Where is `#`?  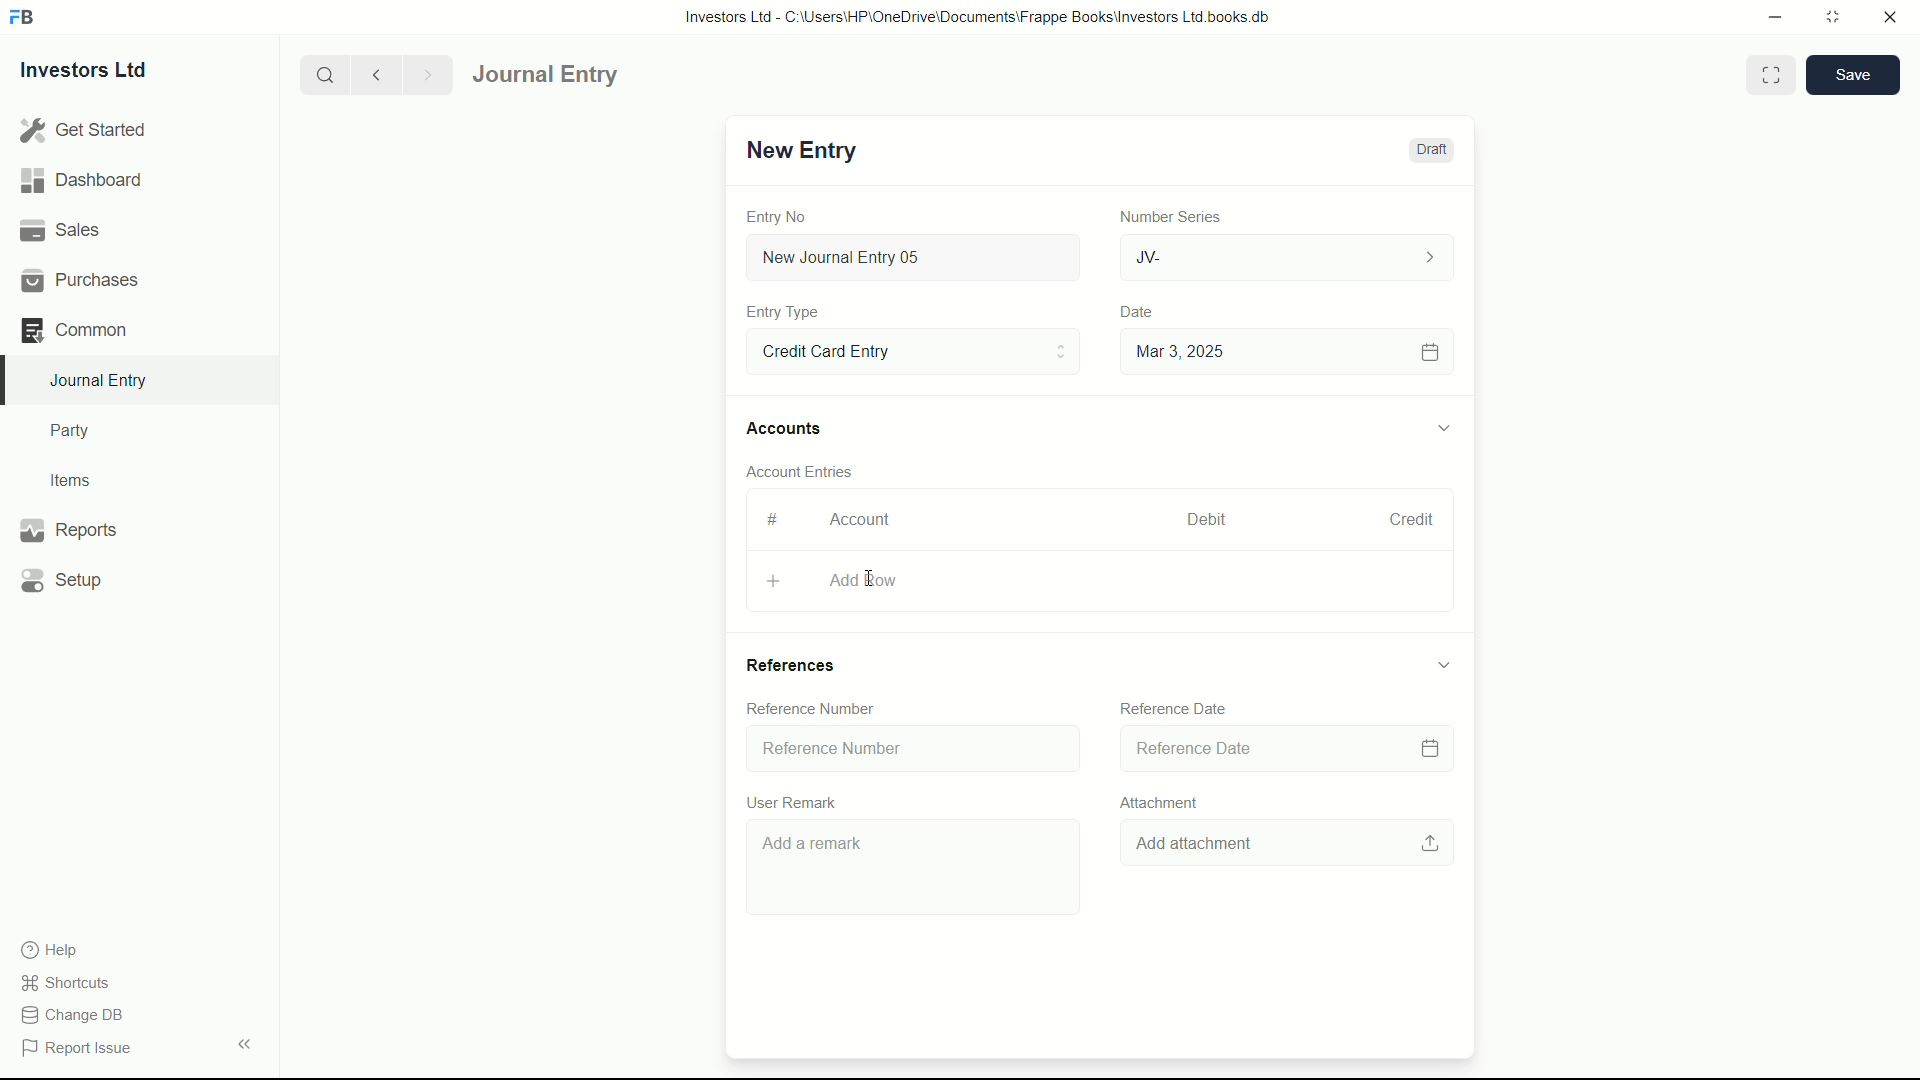
# is located at coordinates (774, 519).